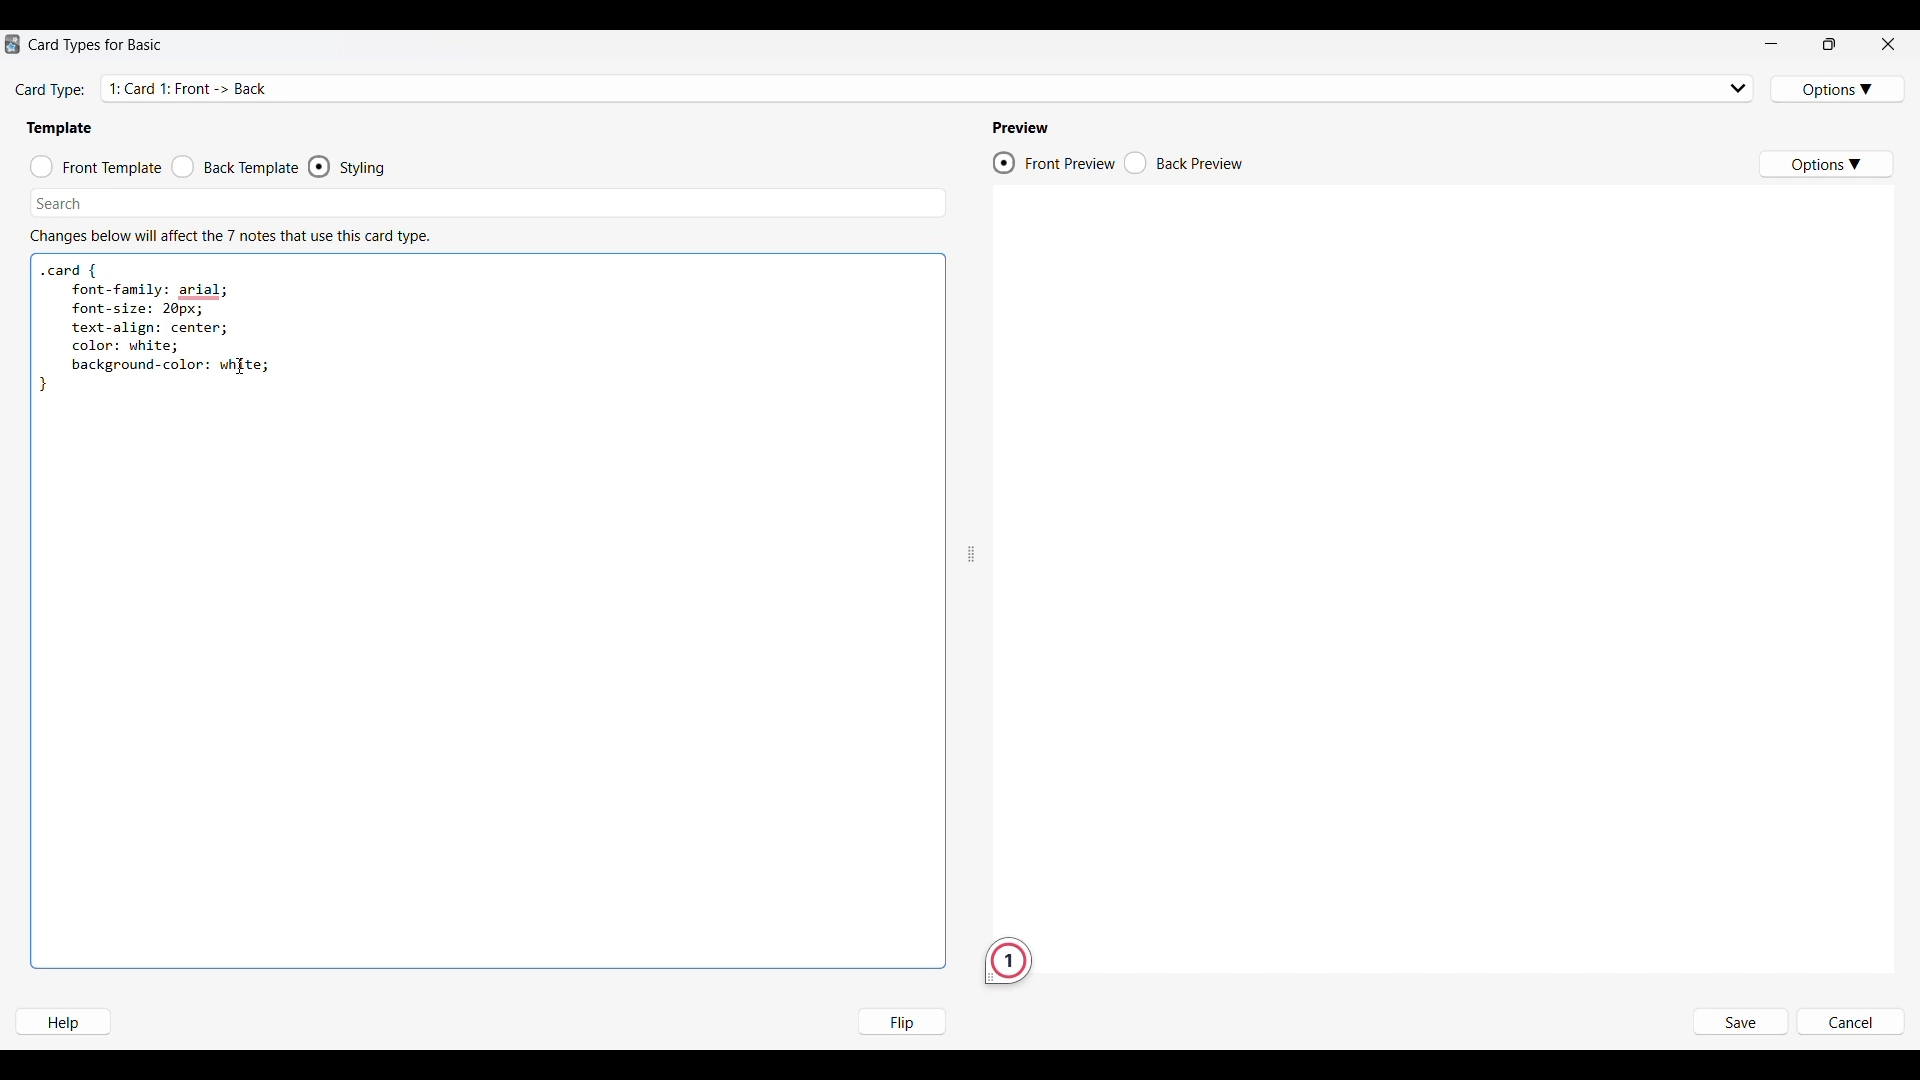  What do you see at coordinates (1839, 89) in the screenshot?
I see `Card type options` at bounding box center [1839, 89].